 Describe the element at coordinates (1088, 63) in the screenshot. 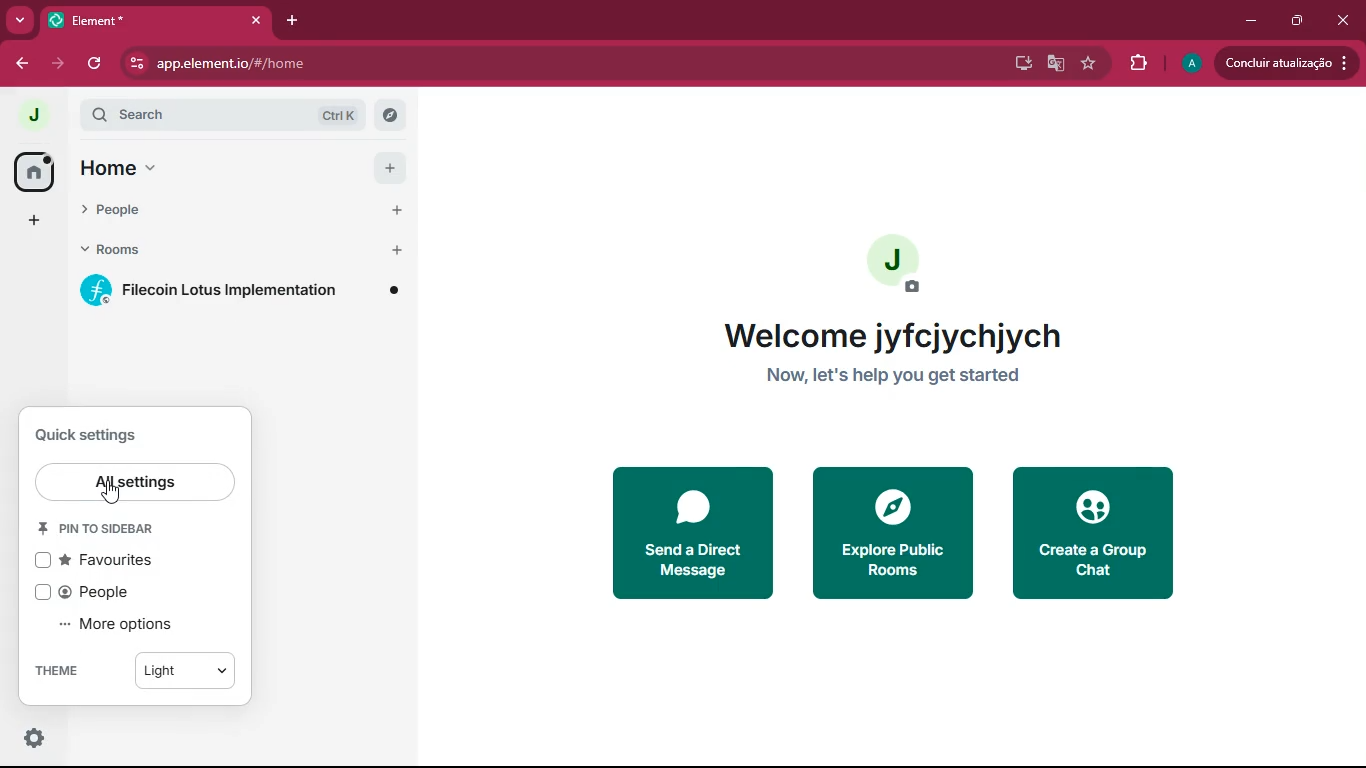

I see `favourite` at that location.